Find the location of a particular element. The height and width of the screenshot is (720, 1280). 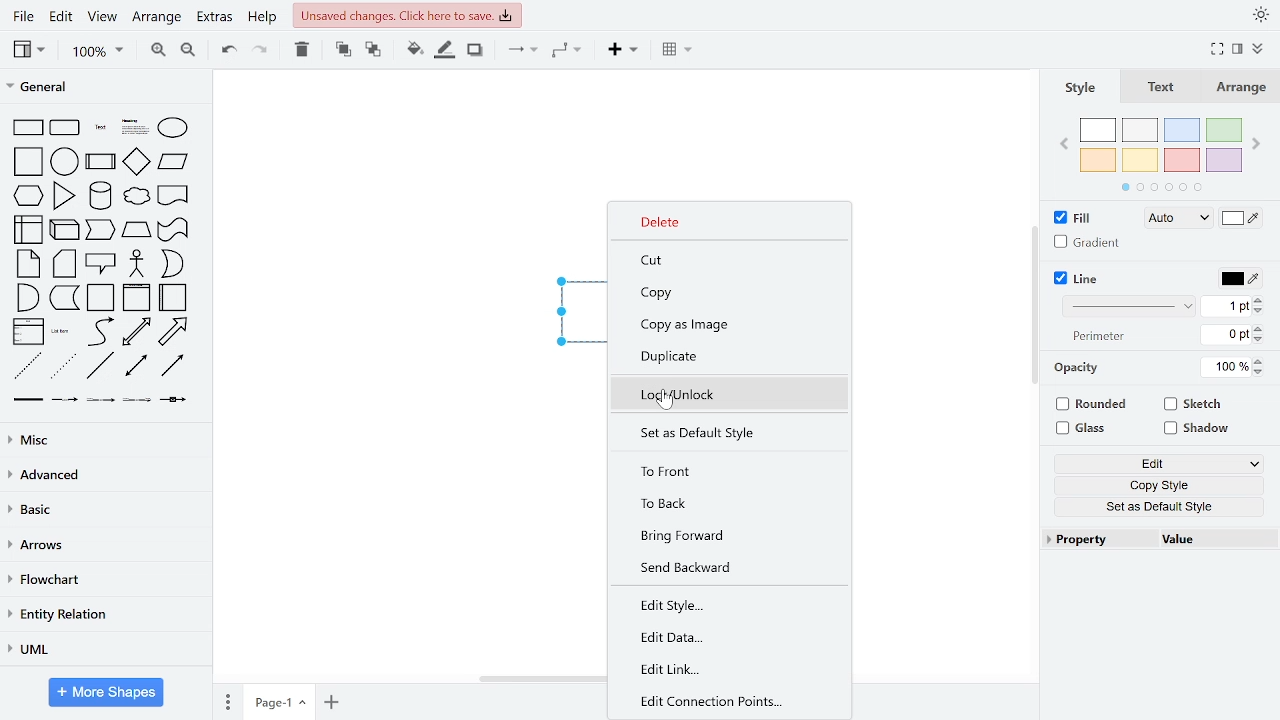

line style is located at coordinates (1130, 306).